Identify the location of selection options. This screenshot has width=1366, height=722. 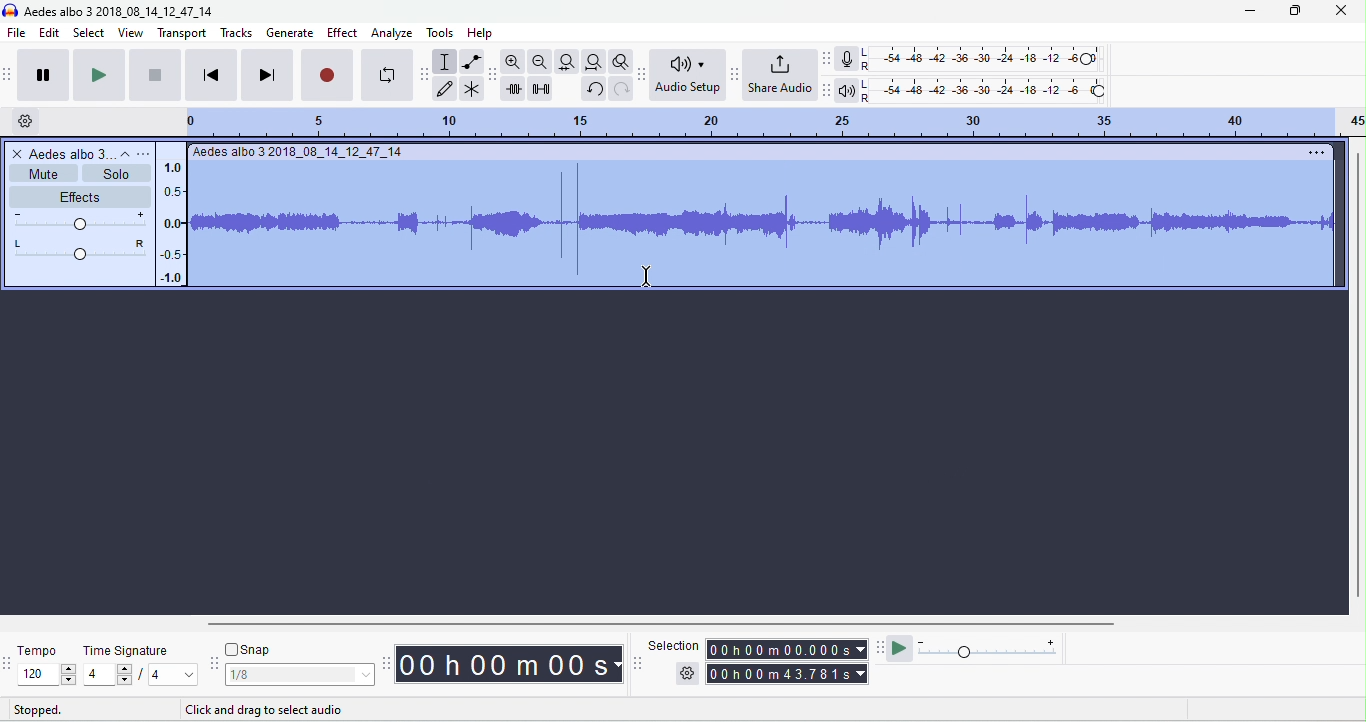
(687, 672).